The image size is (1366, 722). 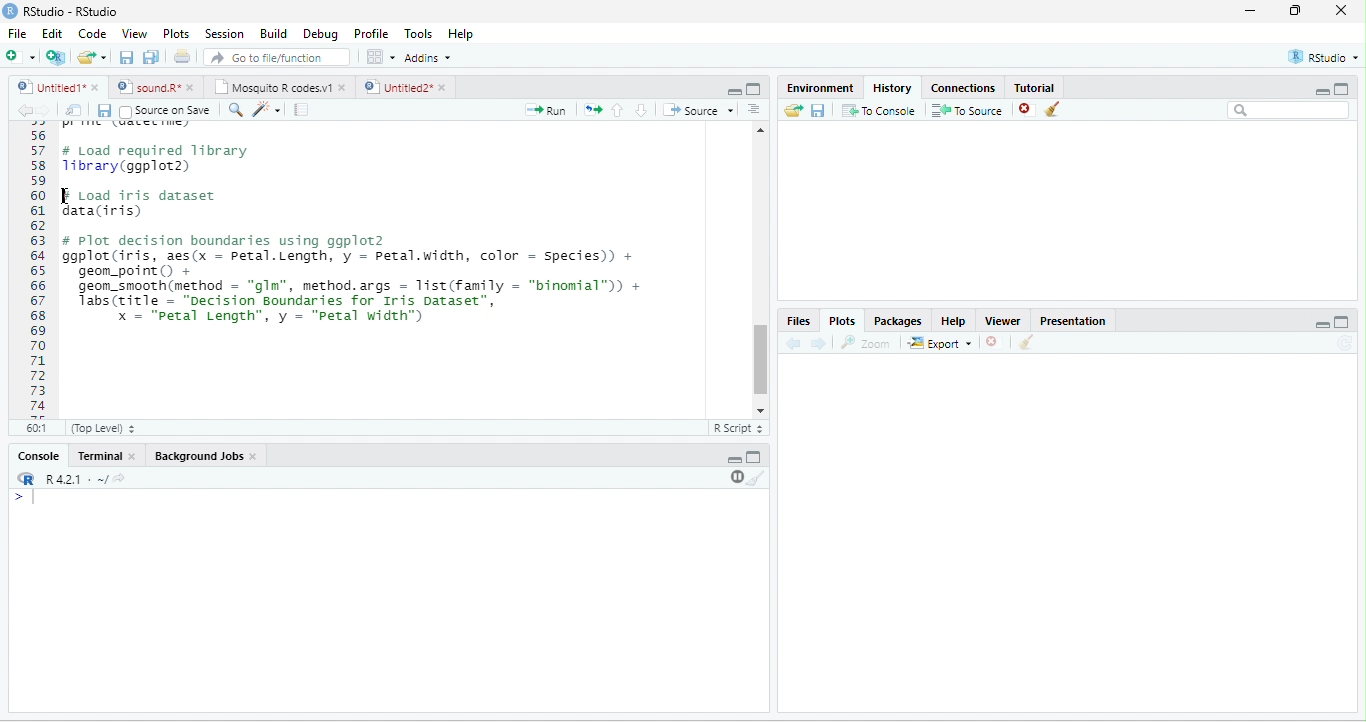 What do you see at coordinates (792, 344) in the screenshot?
I see `back` at bounding box center [792, 344].